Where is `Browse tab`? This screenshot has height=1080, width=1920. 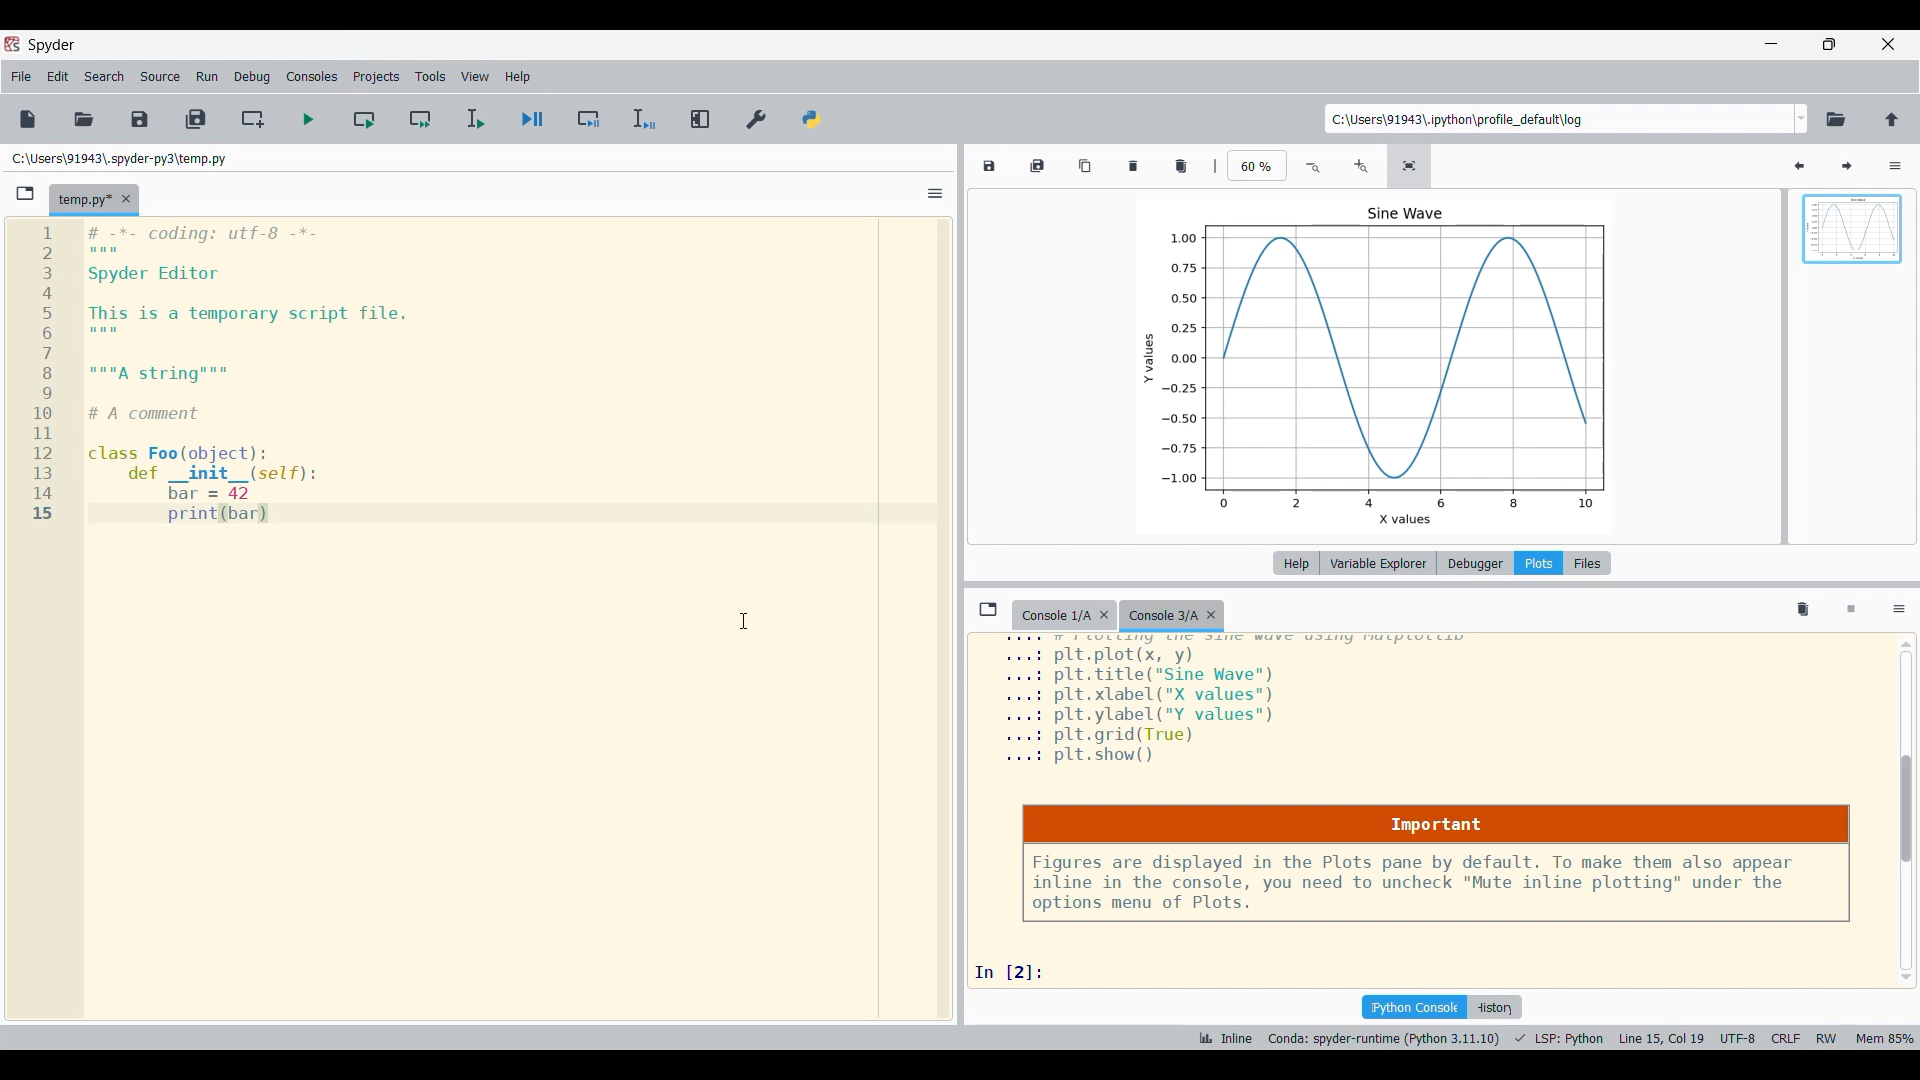 Browse tab is located at coordinates (26, 194).